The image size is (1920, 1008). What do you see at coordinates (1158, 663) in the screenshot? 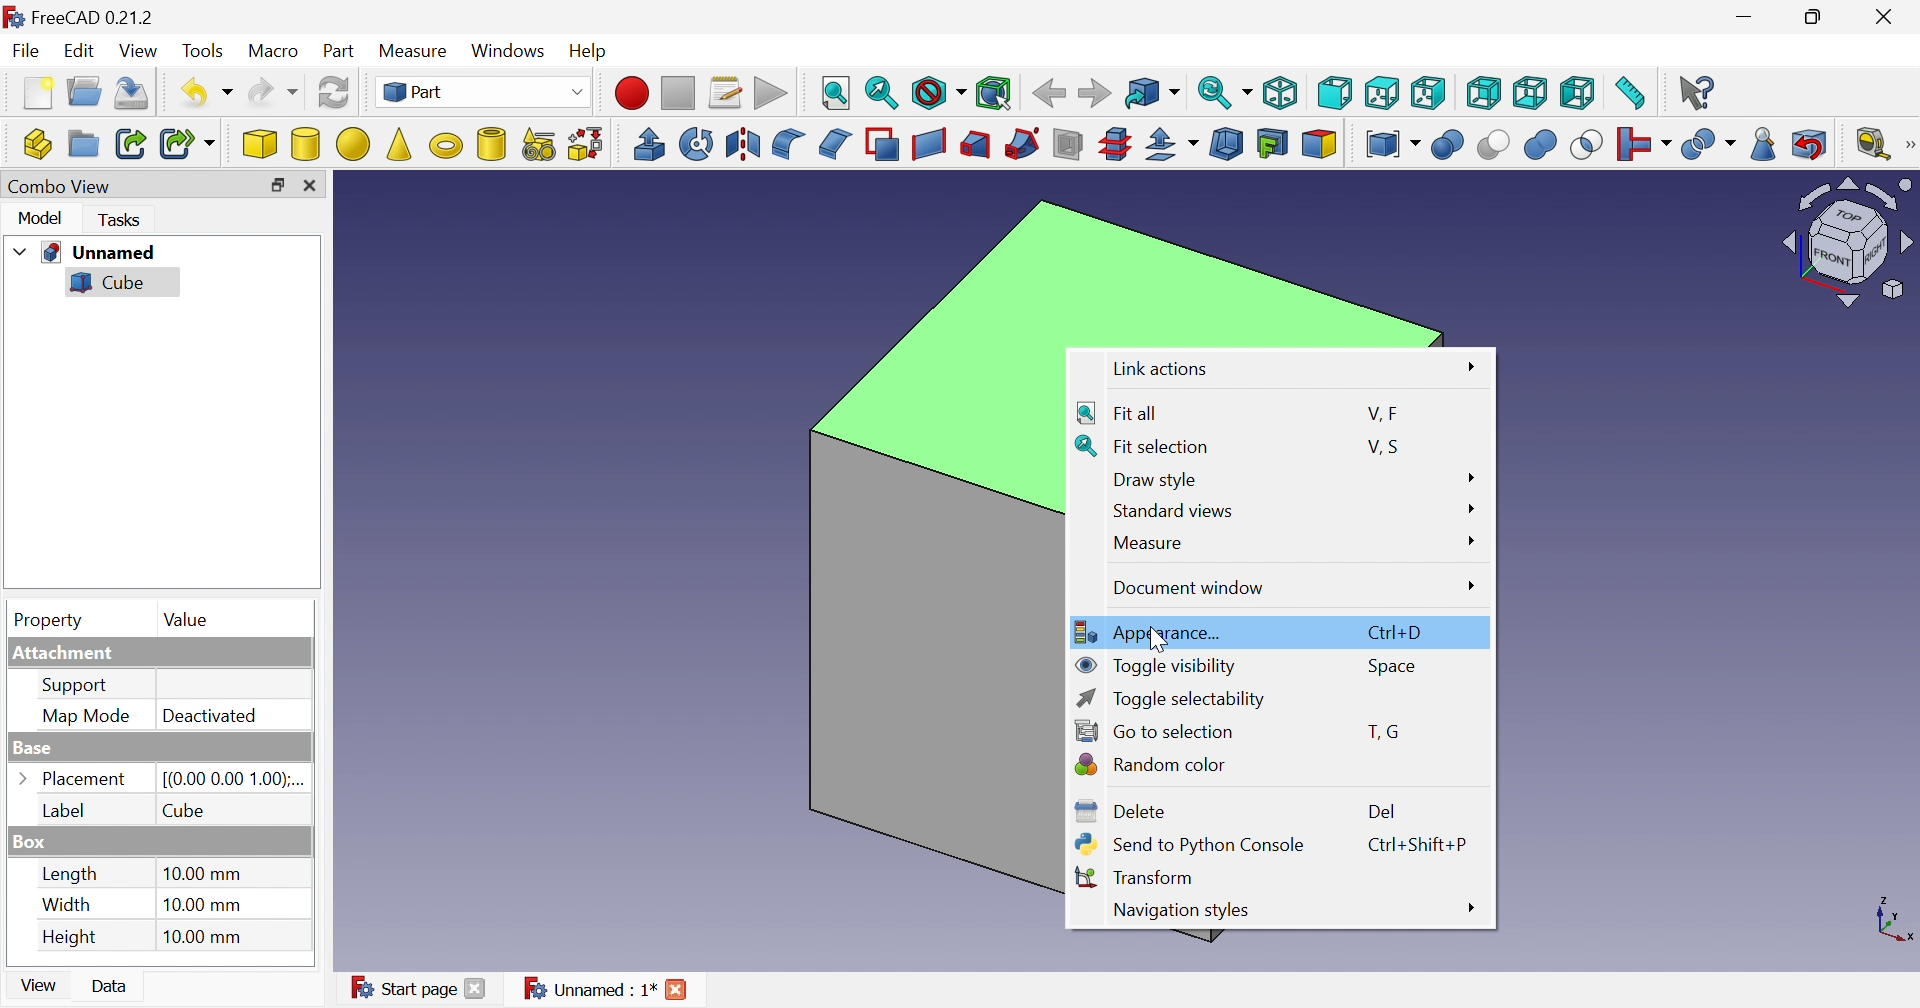
I see `Toggle visibility` at bounding box center [1158, 663].